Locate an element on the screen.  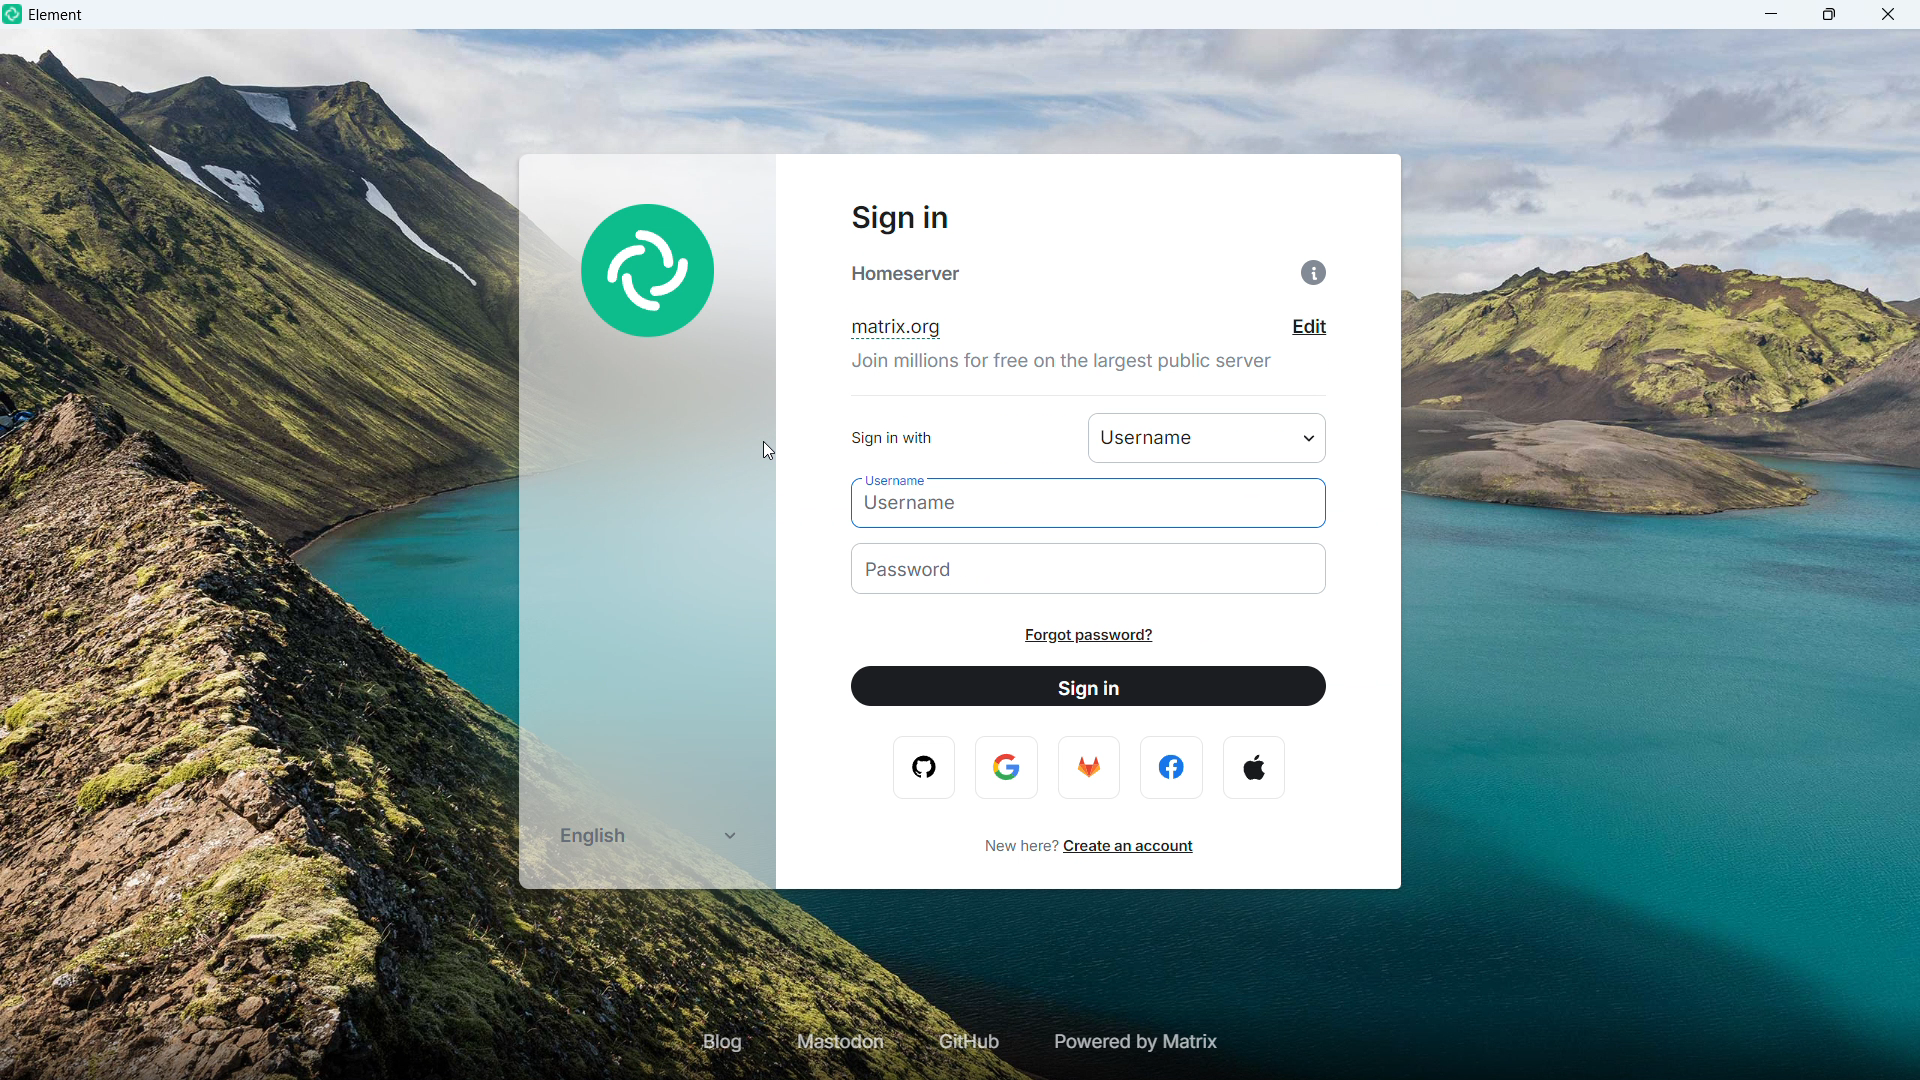
Sign in  is located at coordinates (1089, 687).